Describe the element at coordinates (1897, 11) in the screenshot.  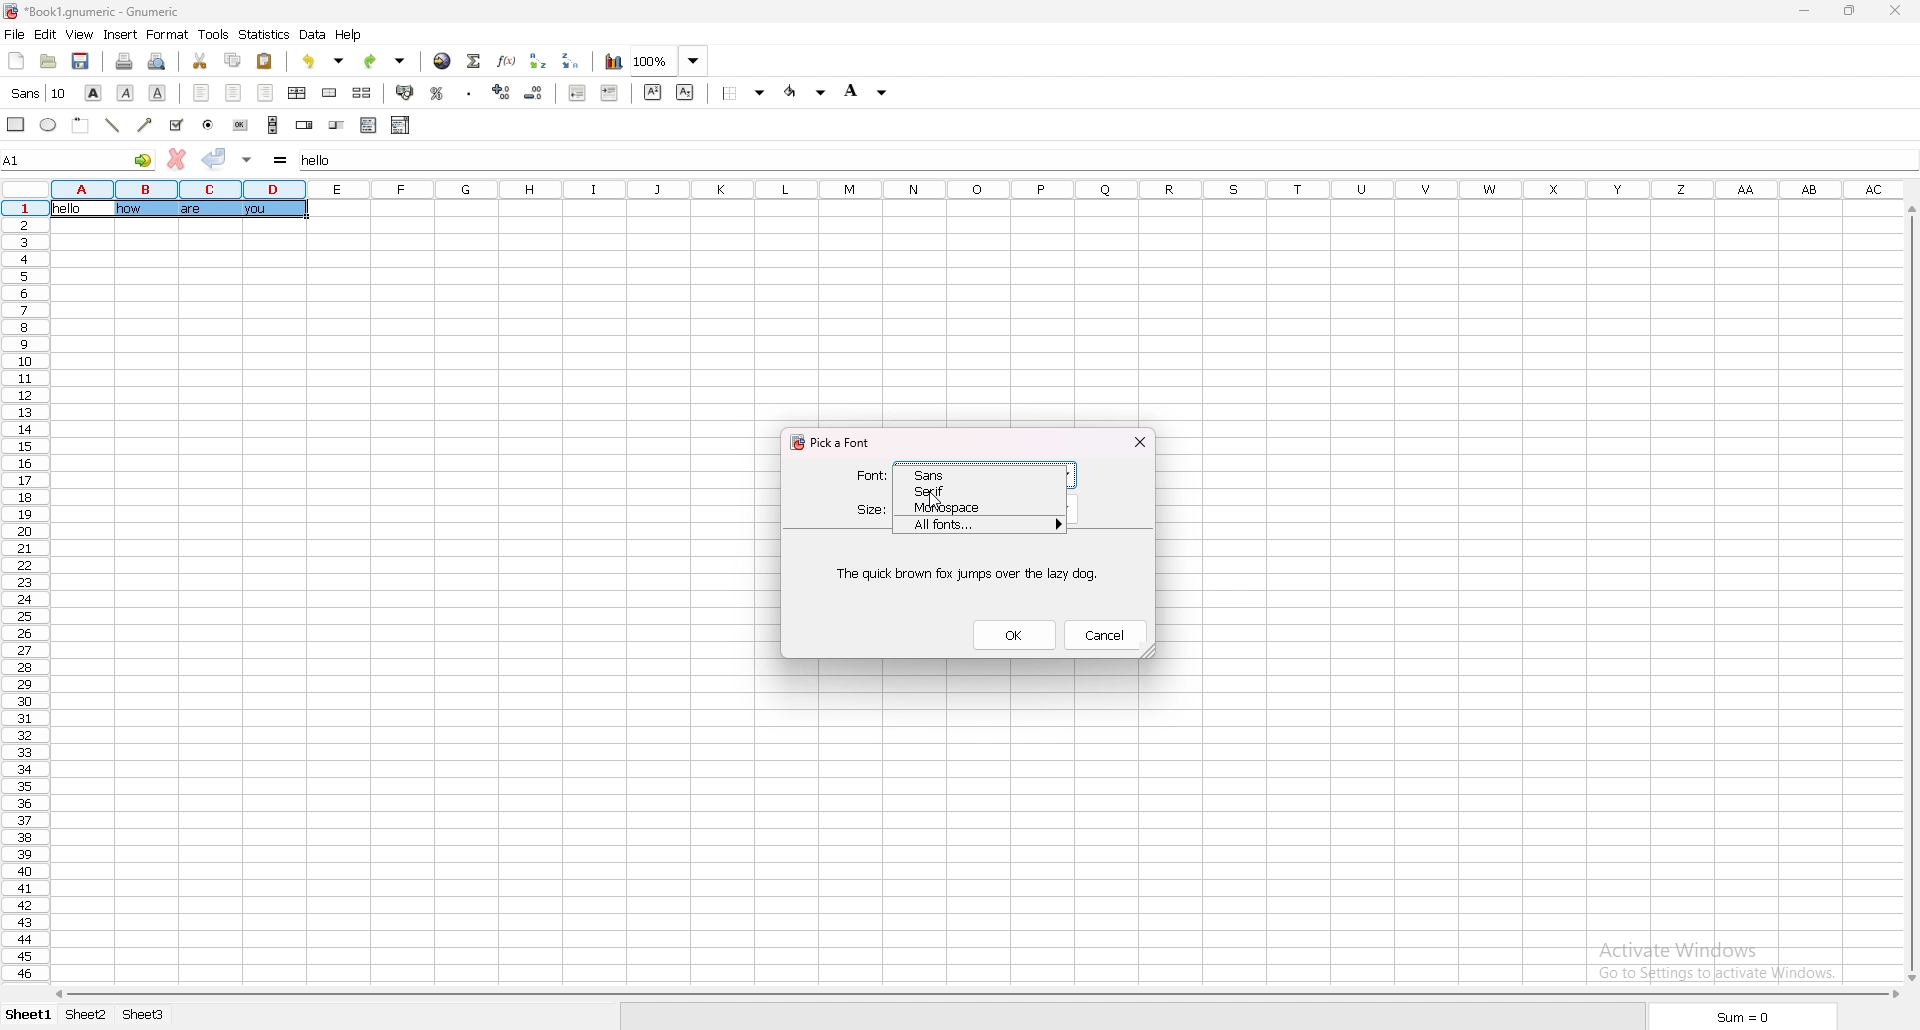
I see `close` at that location.